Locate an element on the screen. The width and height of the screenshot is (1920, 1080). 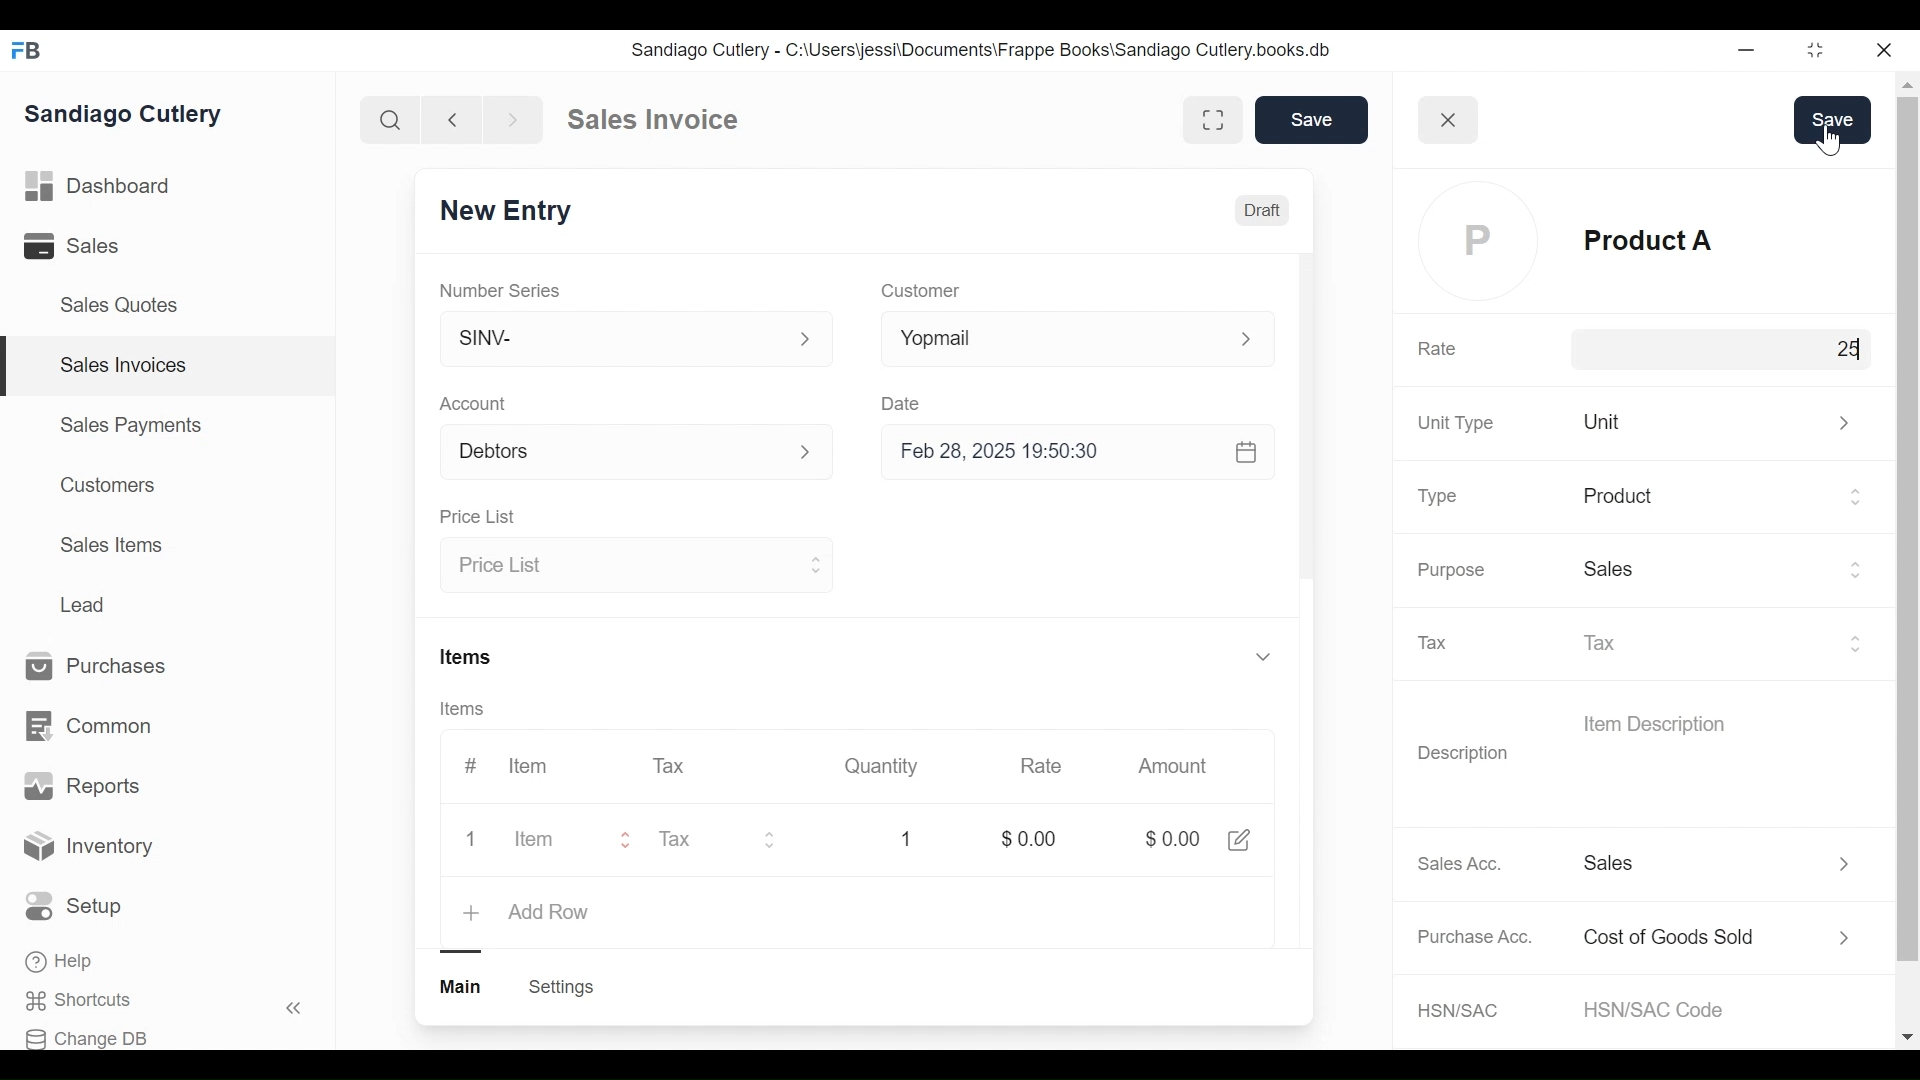
share is located at coordinates (1239, 838).